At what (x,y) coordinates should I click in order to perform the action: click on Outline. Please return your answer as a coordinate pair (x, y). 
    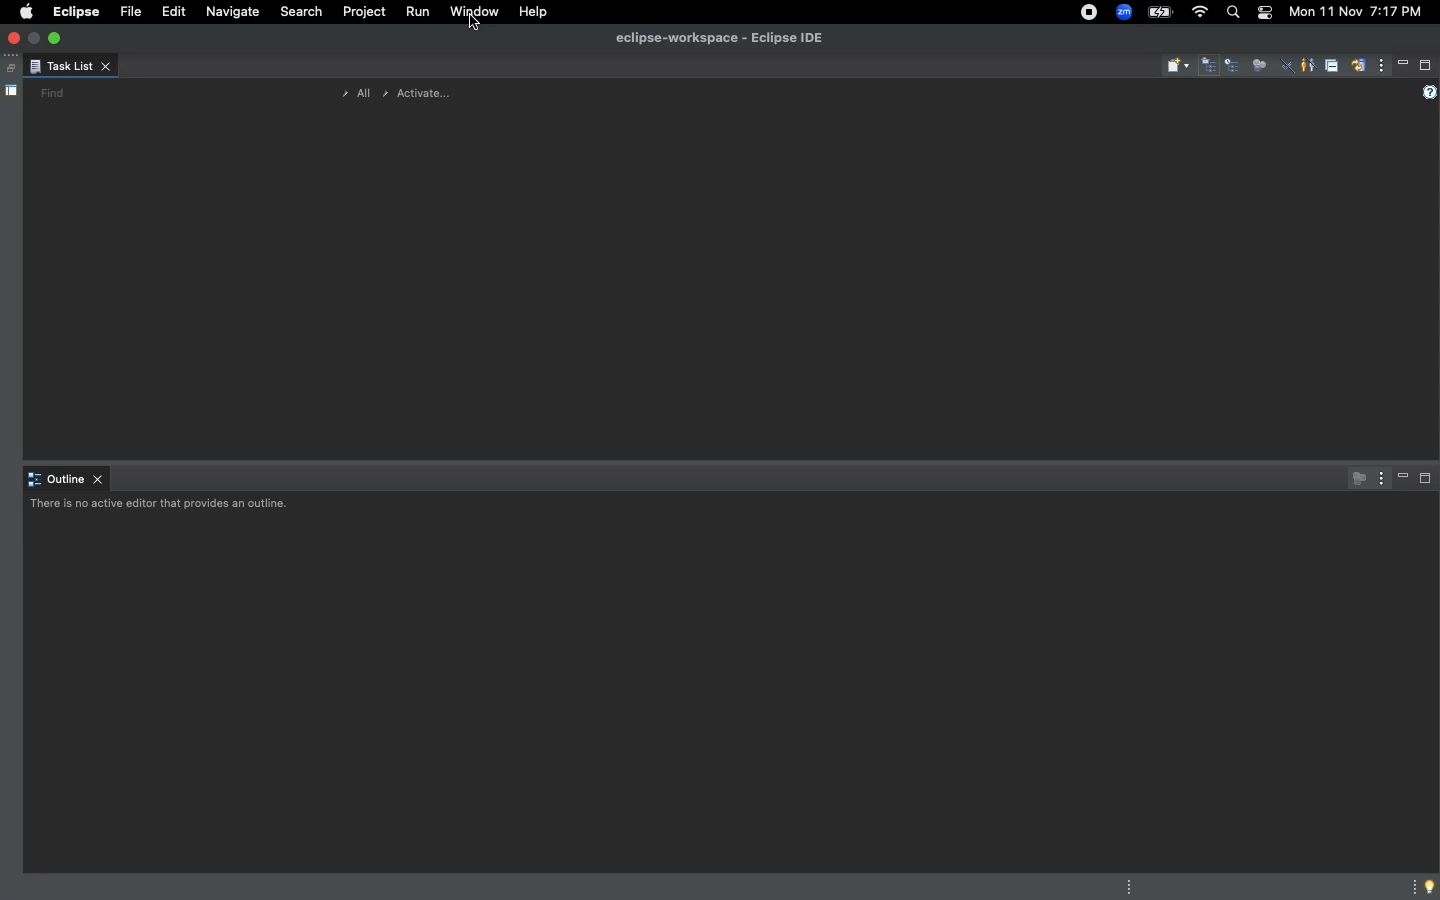
    Looking at the image, I should click on (67, 480).